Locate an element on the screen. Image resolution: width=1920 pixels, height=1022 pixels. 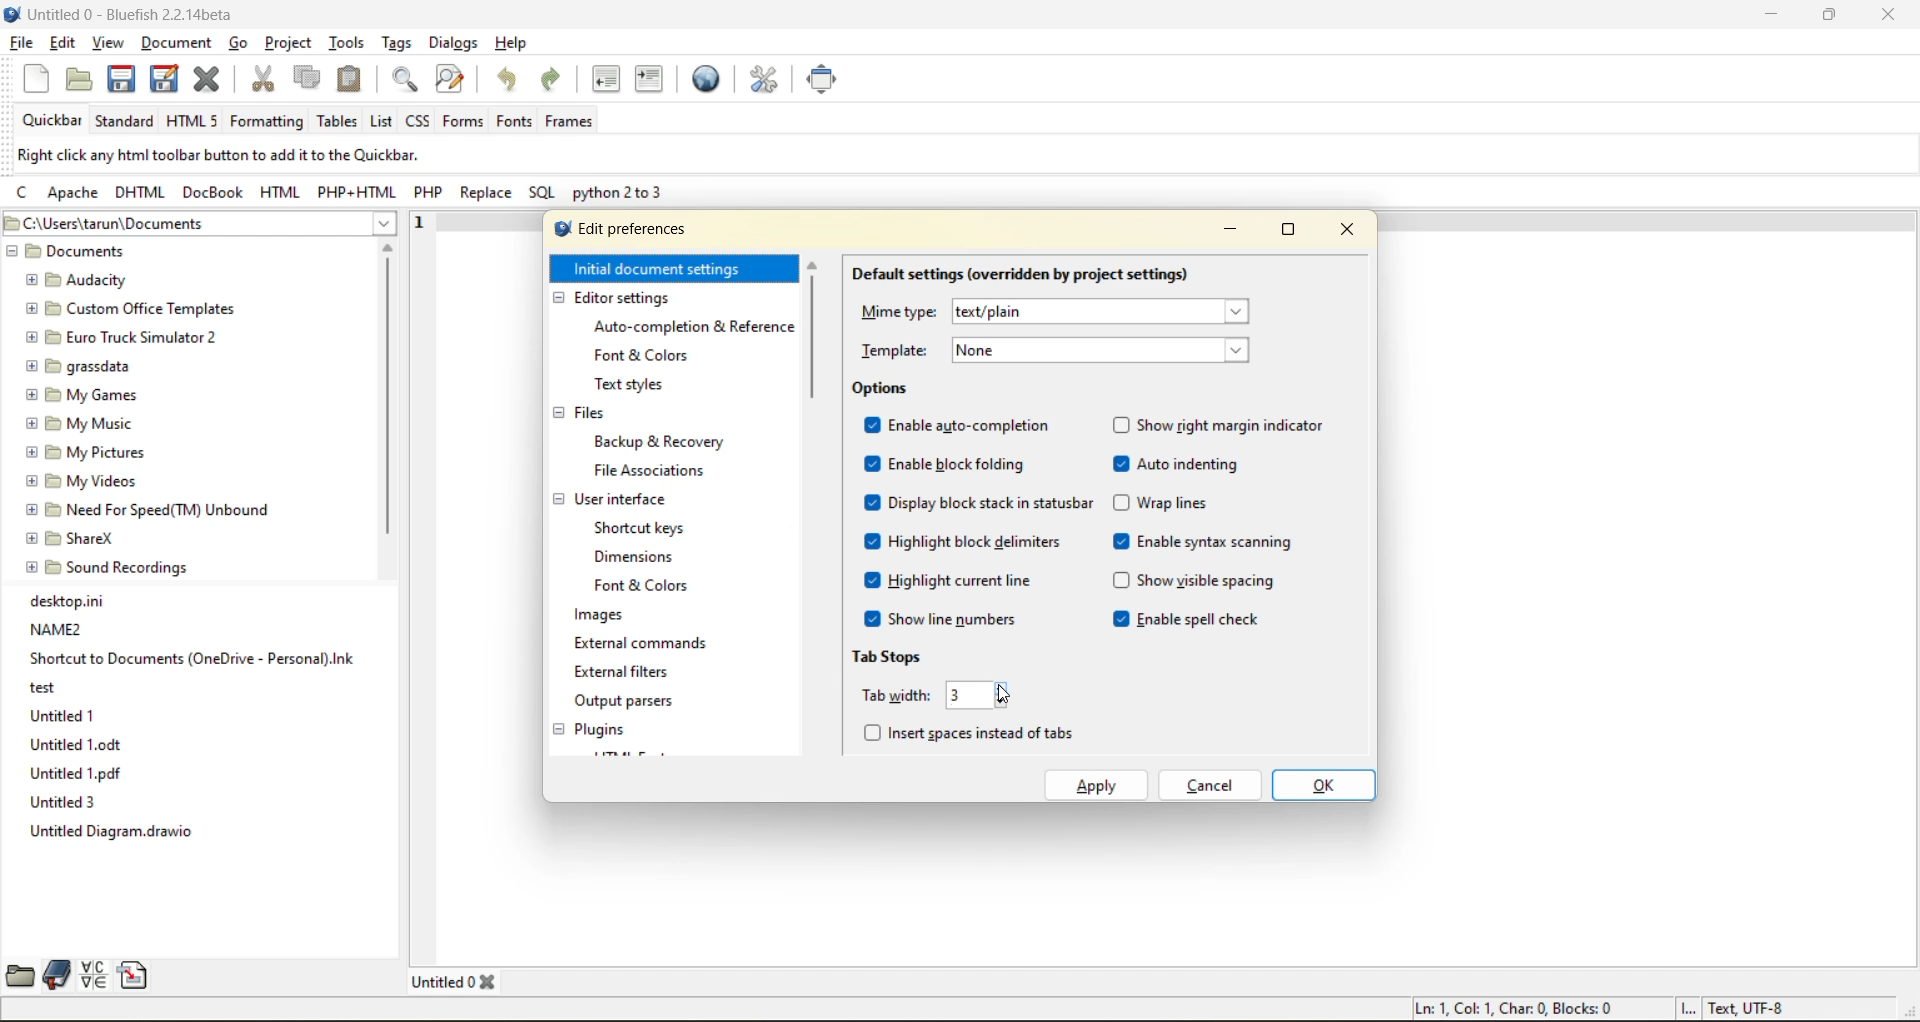
Untitled 1.odt is located at coordinates (72, 745).